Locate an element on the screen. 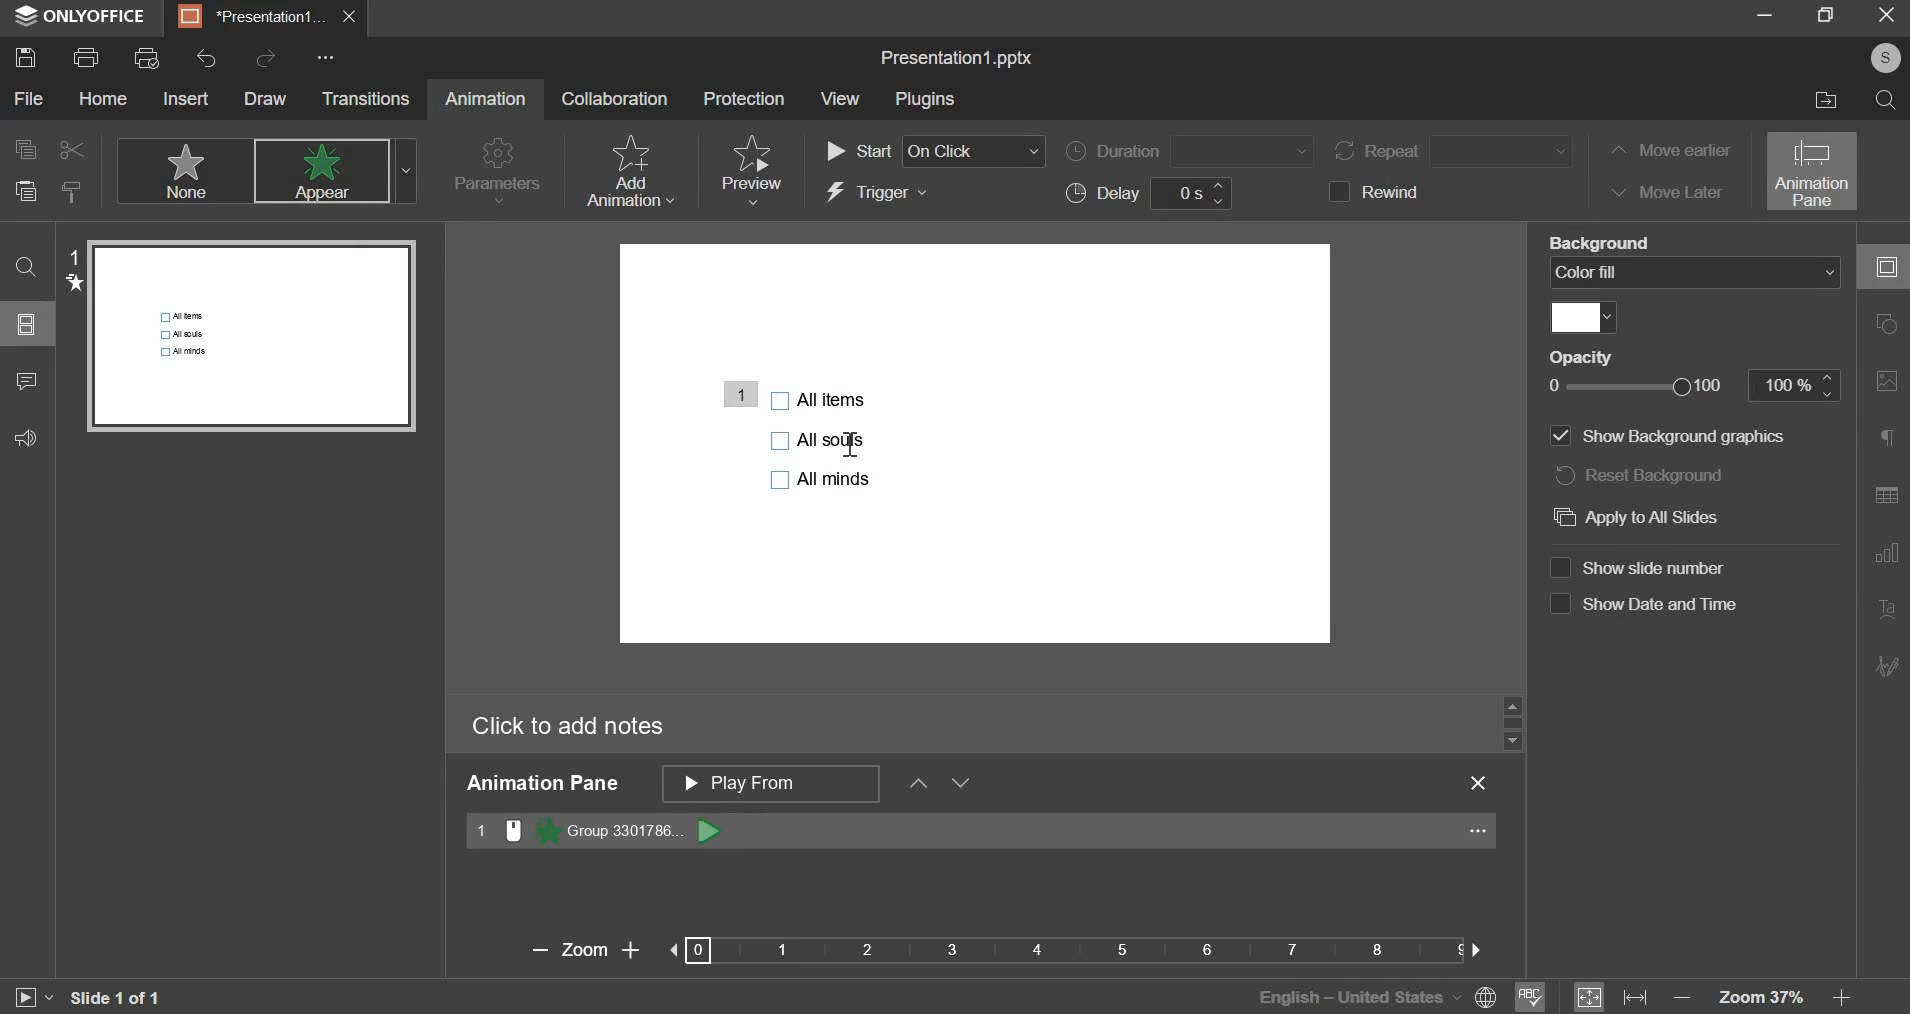  opacity slider is located at coordinates (1685, 385).